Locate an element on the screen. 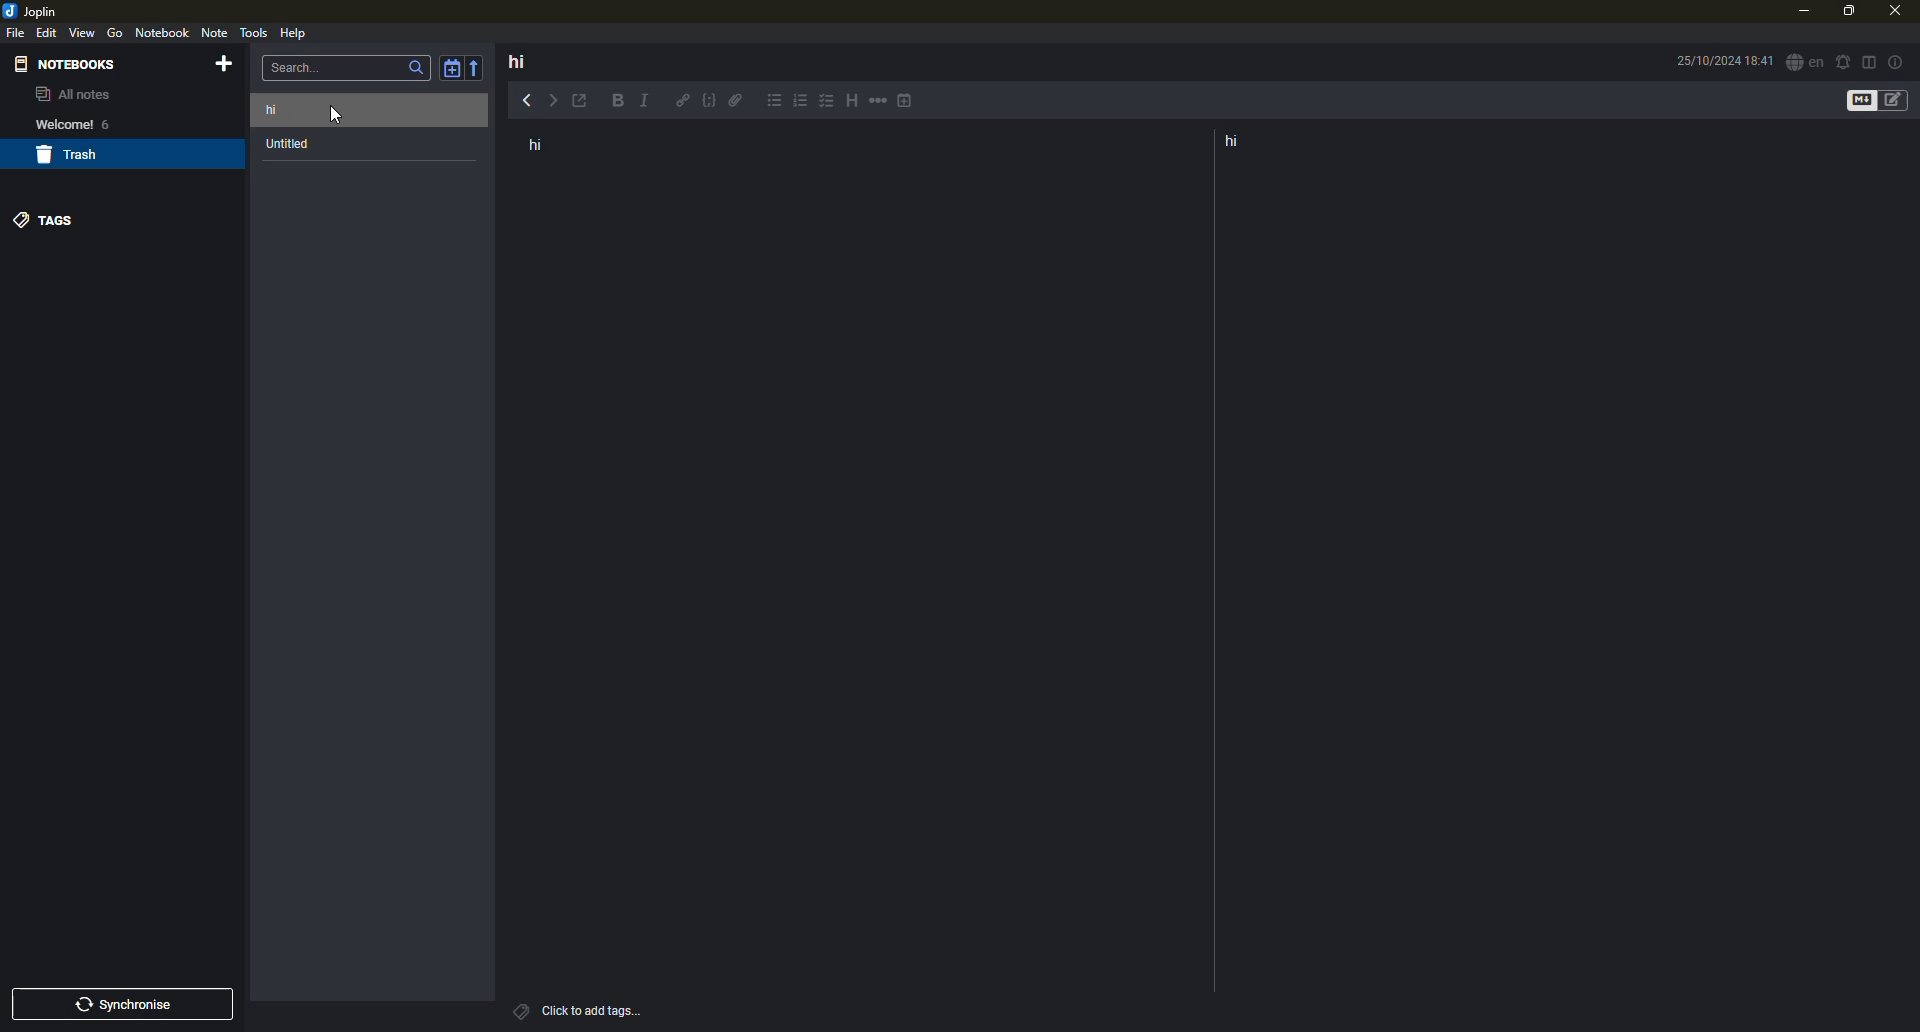  spell checker is located at coordinates (1803, 63).